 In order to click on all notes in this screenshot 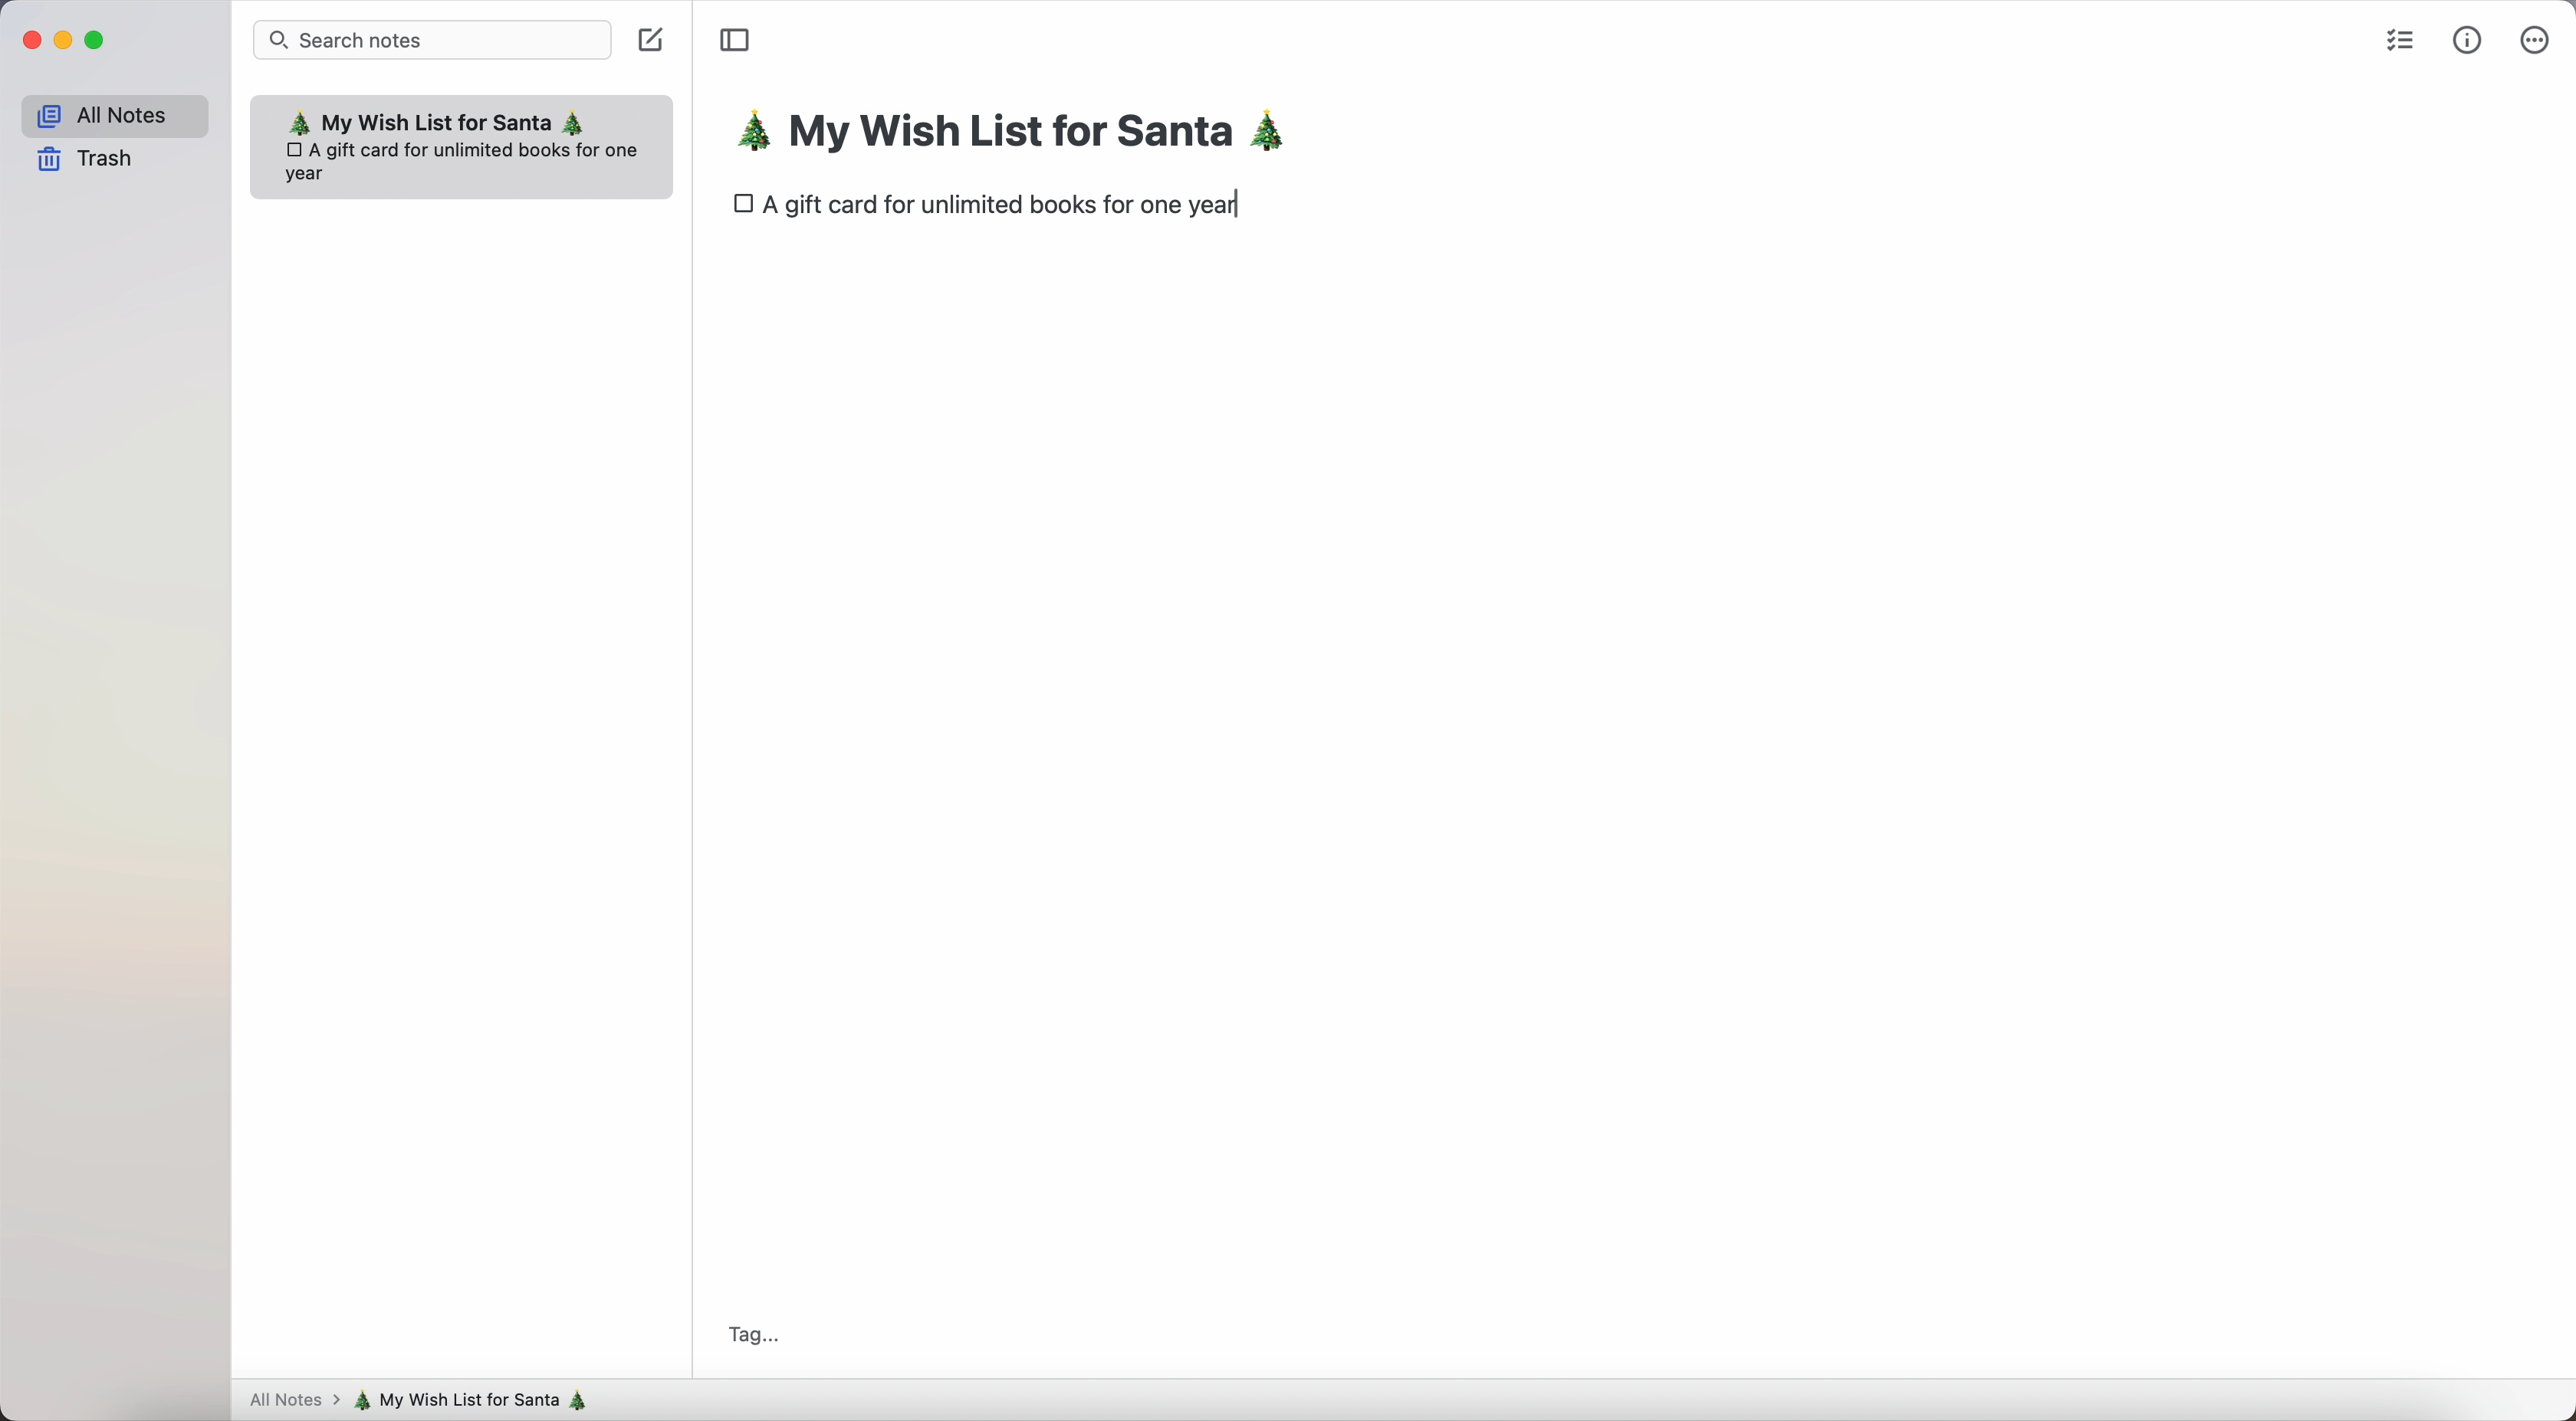, I will do `click(113, 112)`.